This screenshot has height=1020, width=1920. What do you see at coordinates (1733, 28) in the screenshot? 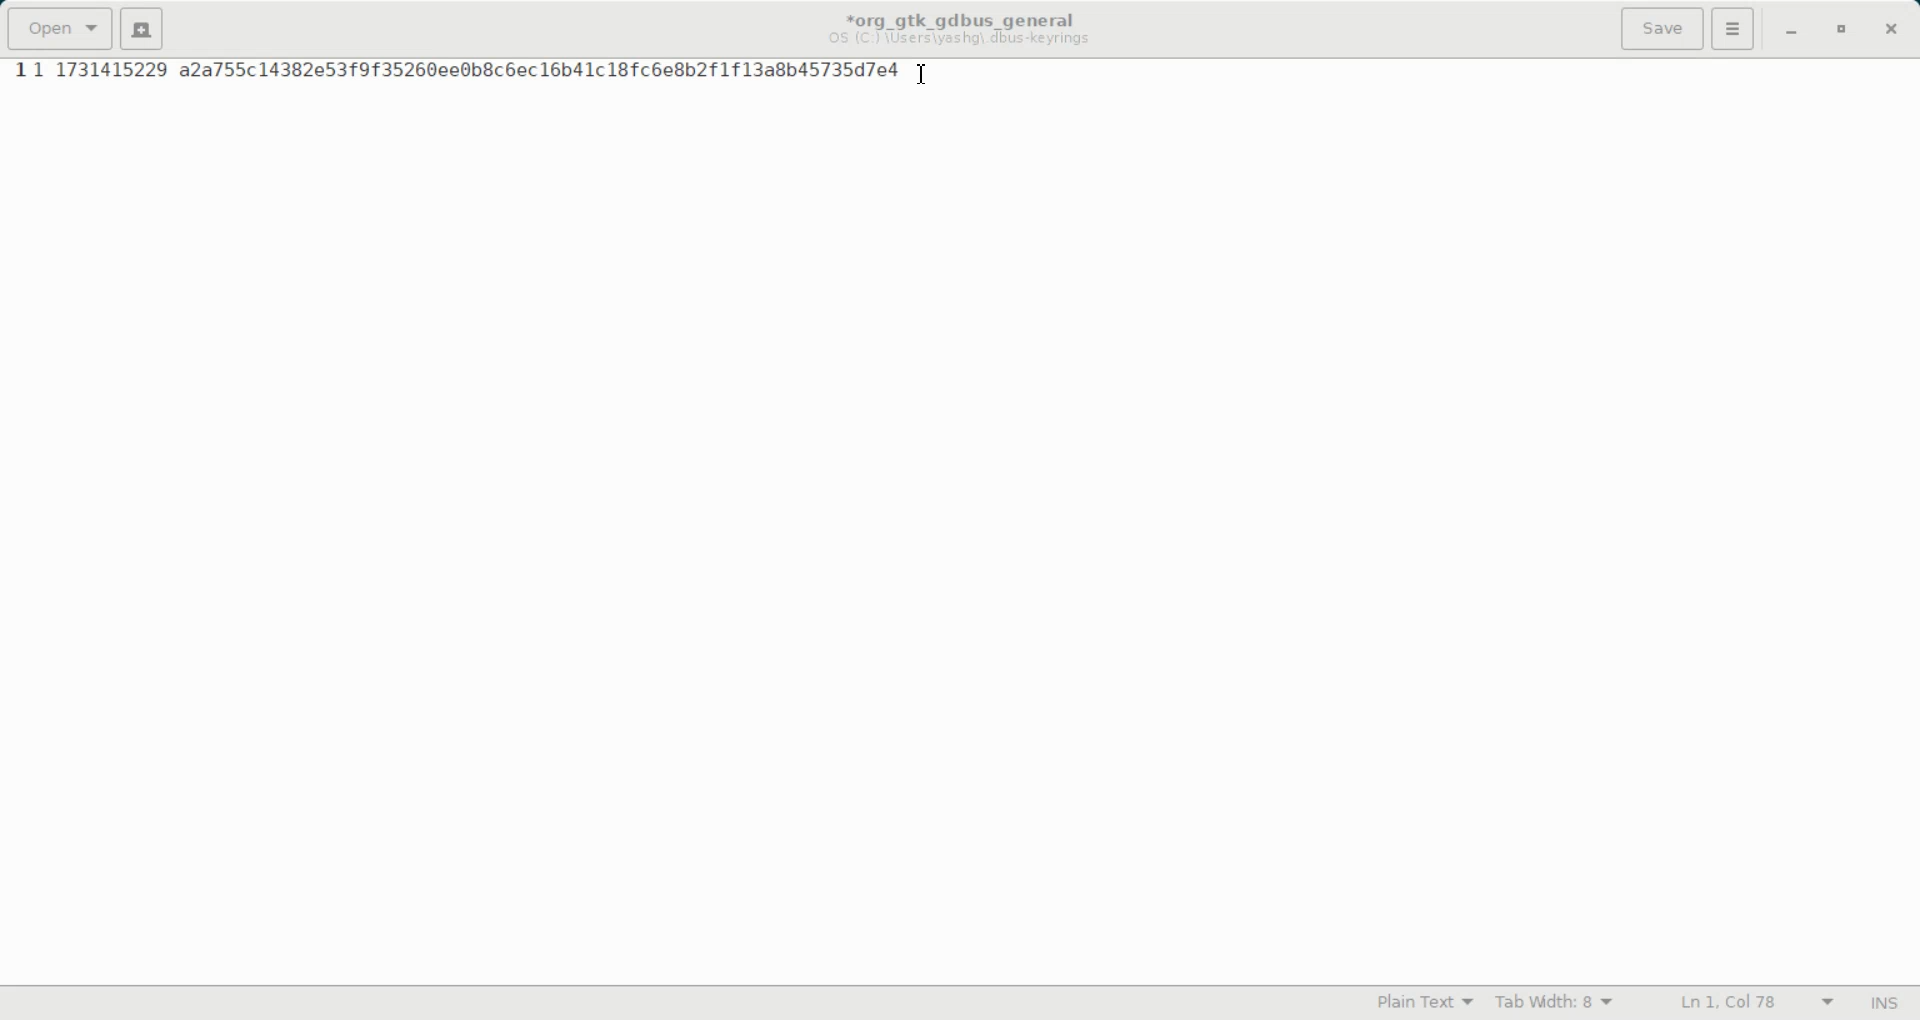
I see `Hamburger Settings` at bounding box center [1733, 28].